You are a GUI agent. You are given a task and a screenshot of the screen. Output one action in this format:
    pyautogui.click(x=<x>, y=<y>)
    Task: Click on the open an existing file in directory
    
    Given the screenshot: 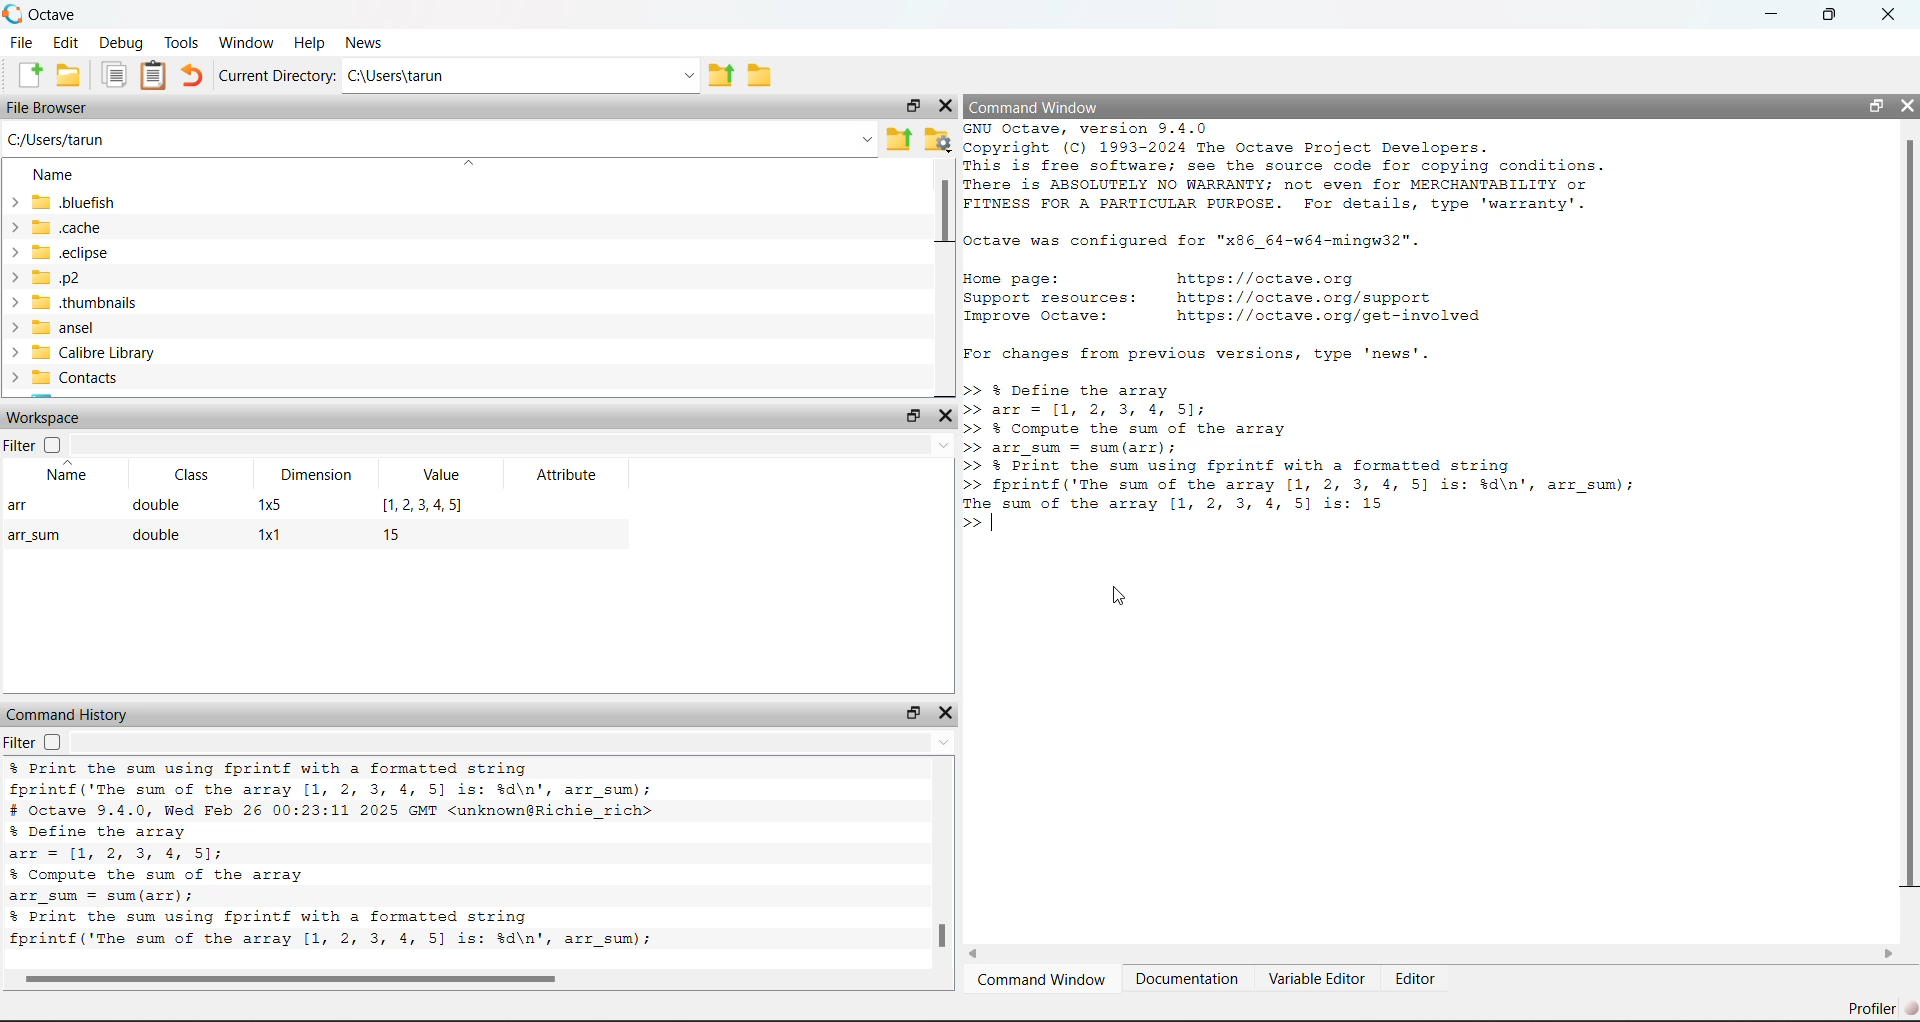 What is the action you would take?
    pyautogui.click(x=69, y=76)
    